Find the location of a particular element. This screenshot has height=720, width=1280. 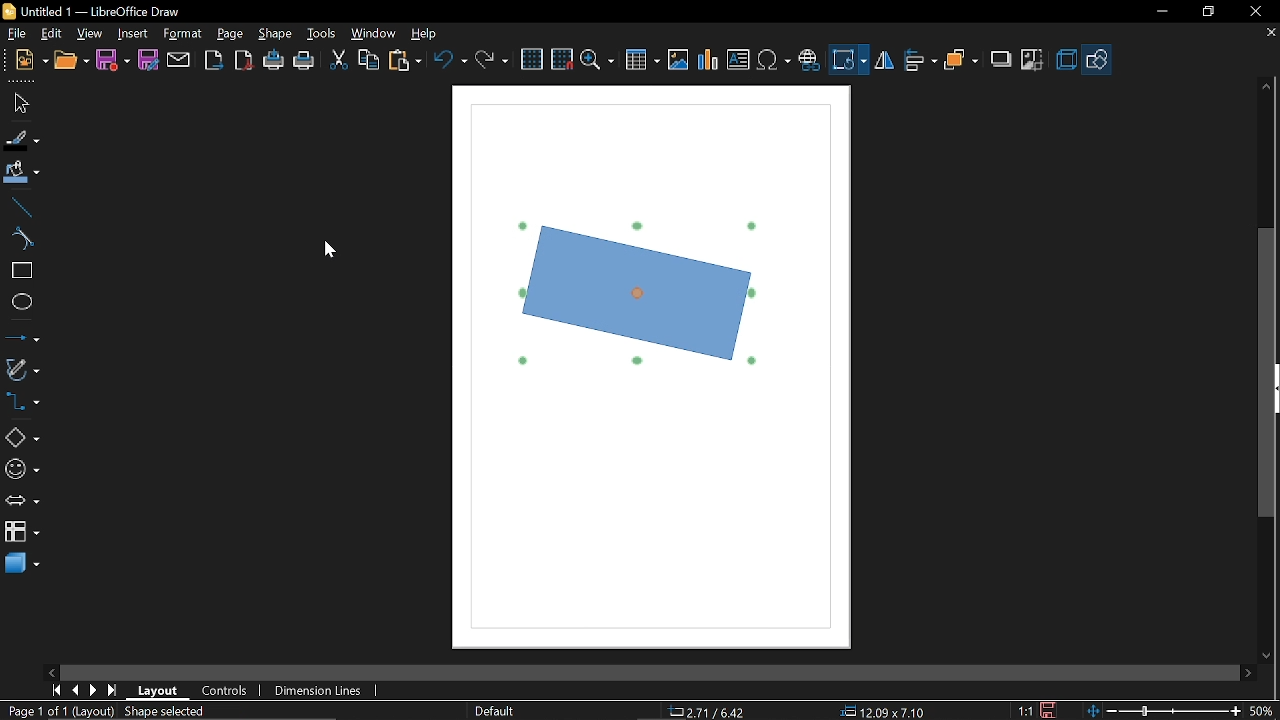

save as is located at coordinates (148, 60).